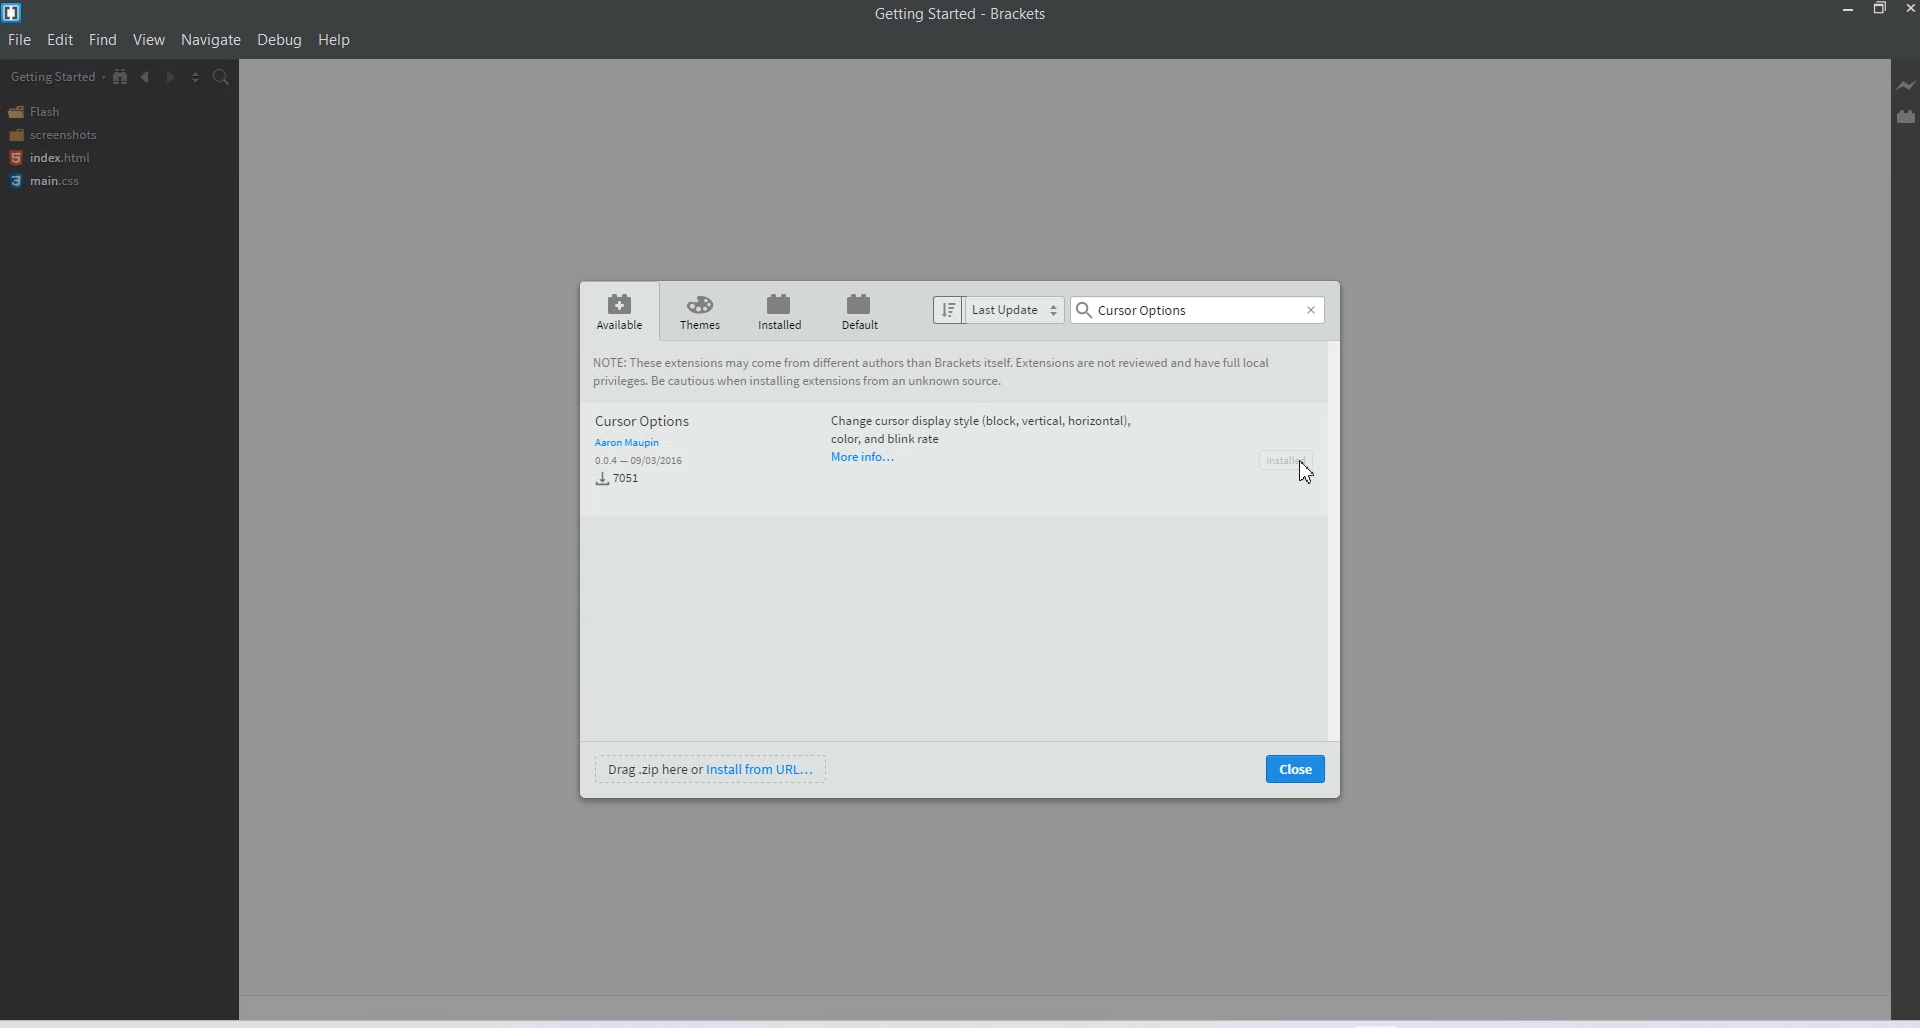 The image size is (1920, 1028). Describe the element at coordinates (1849, 9) in the screenshot. I see `Minimize` at that location.